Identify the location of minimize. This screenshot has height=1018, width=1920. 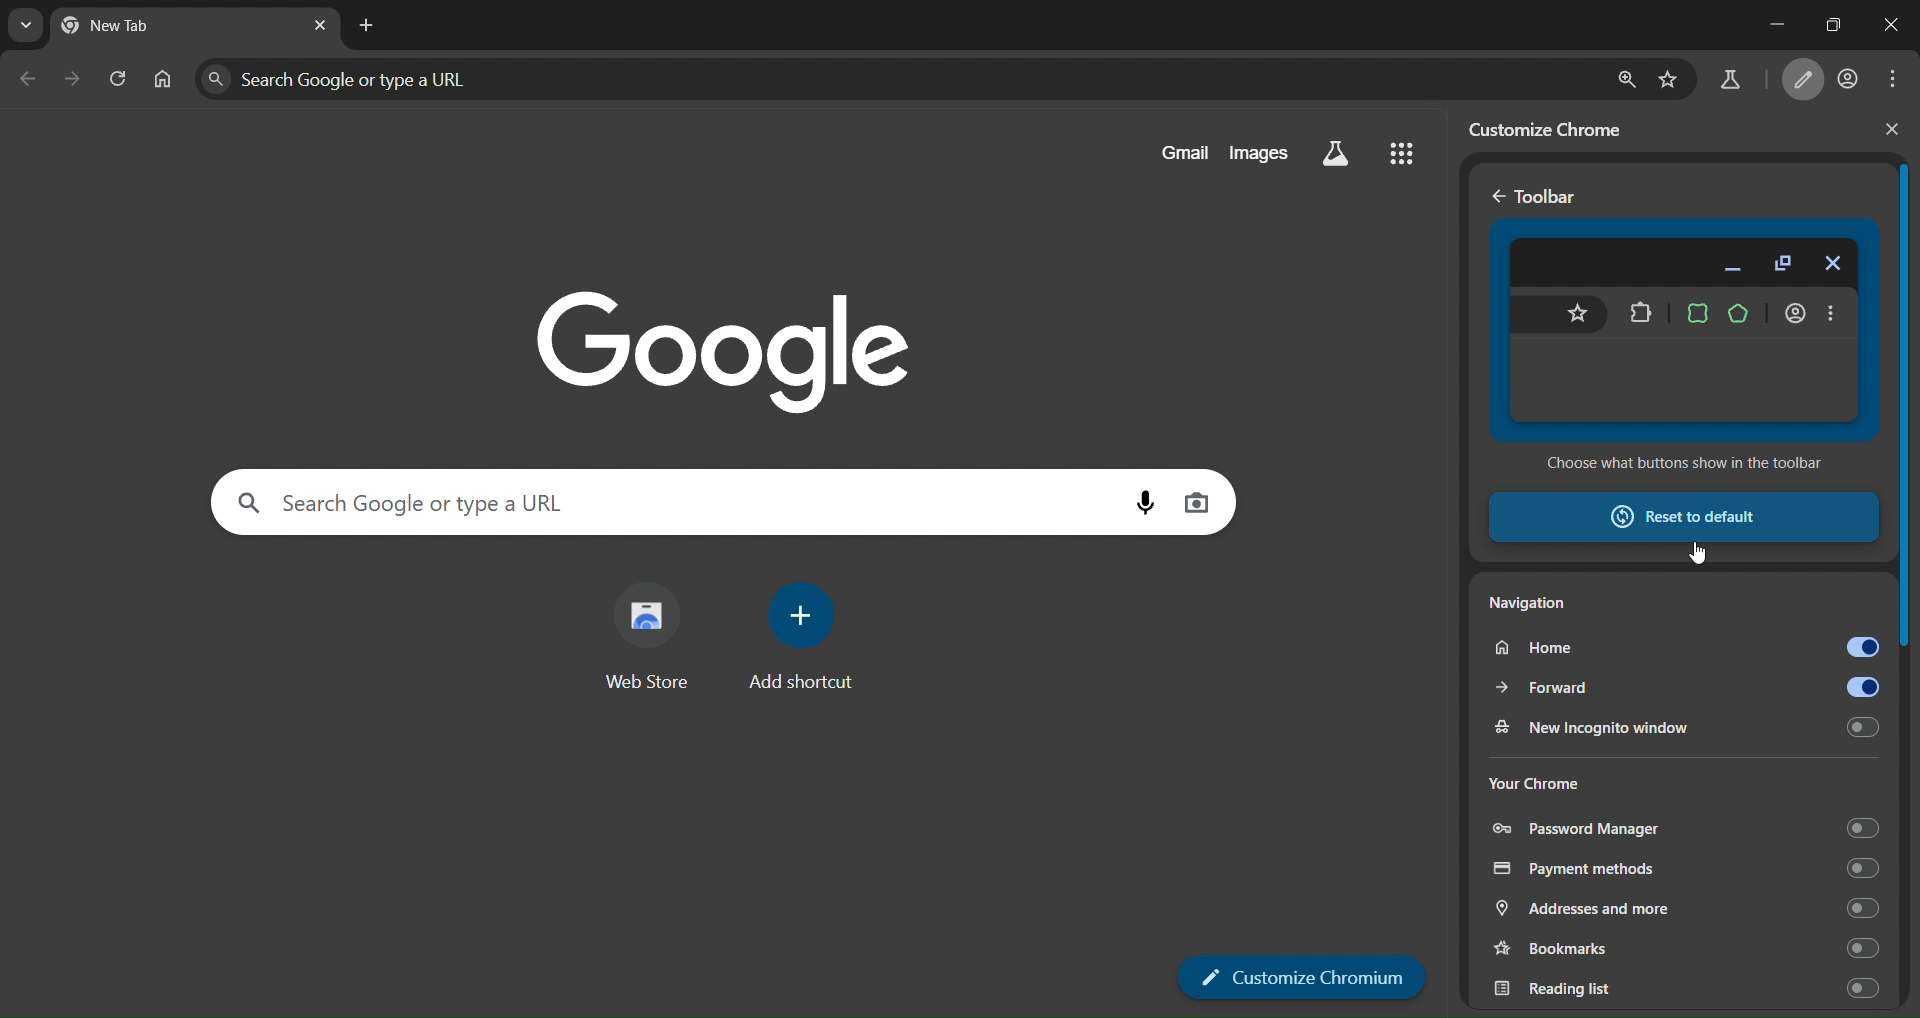
(1768, 17).